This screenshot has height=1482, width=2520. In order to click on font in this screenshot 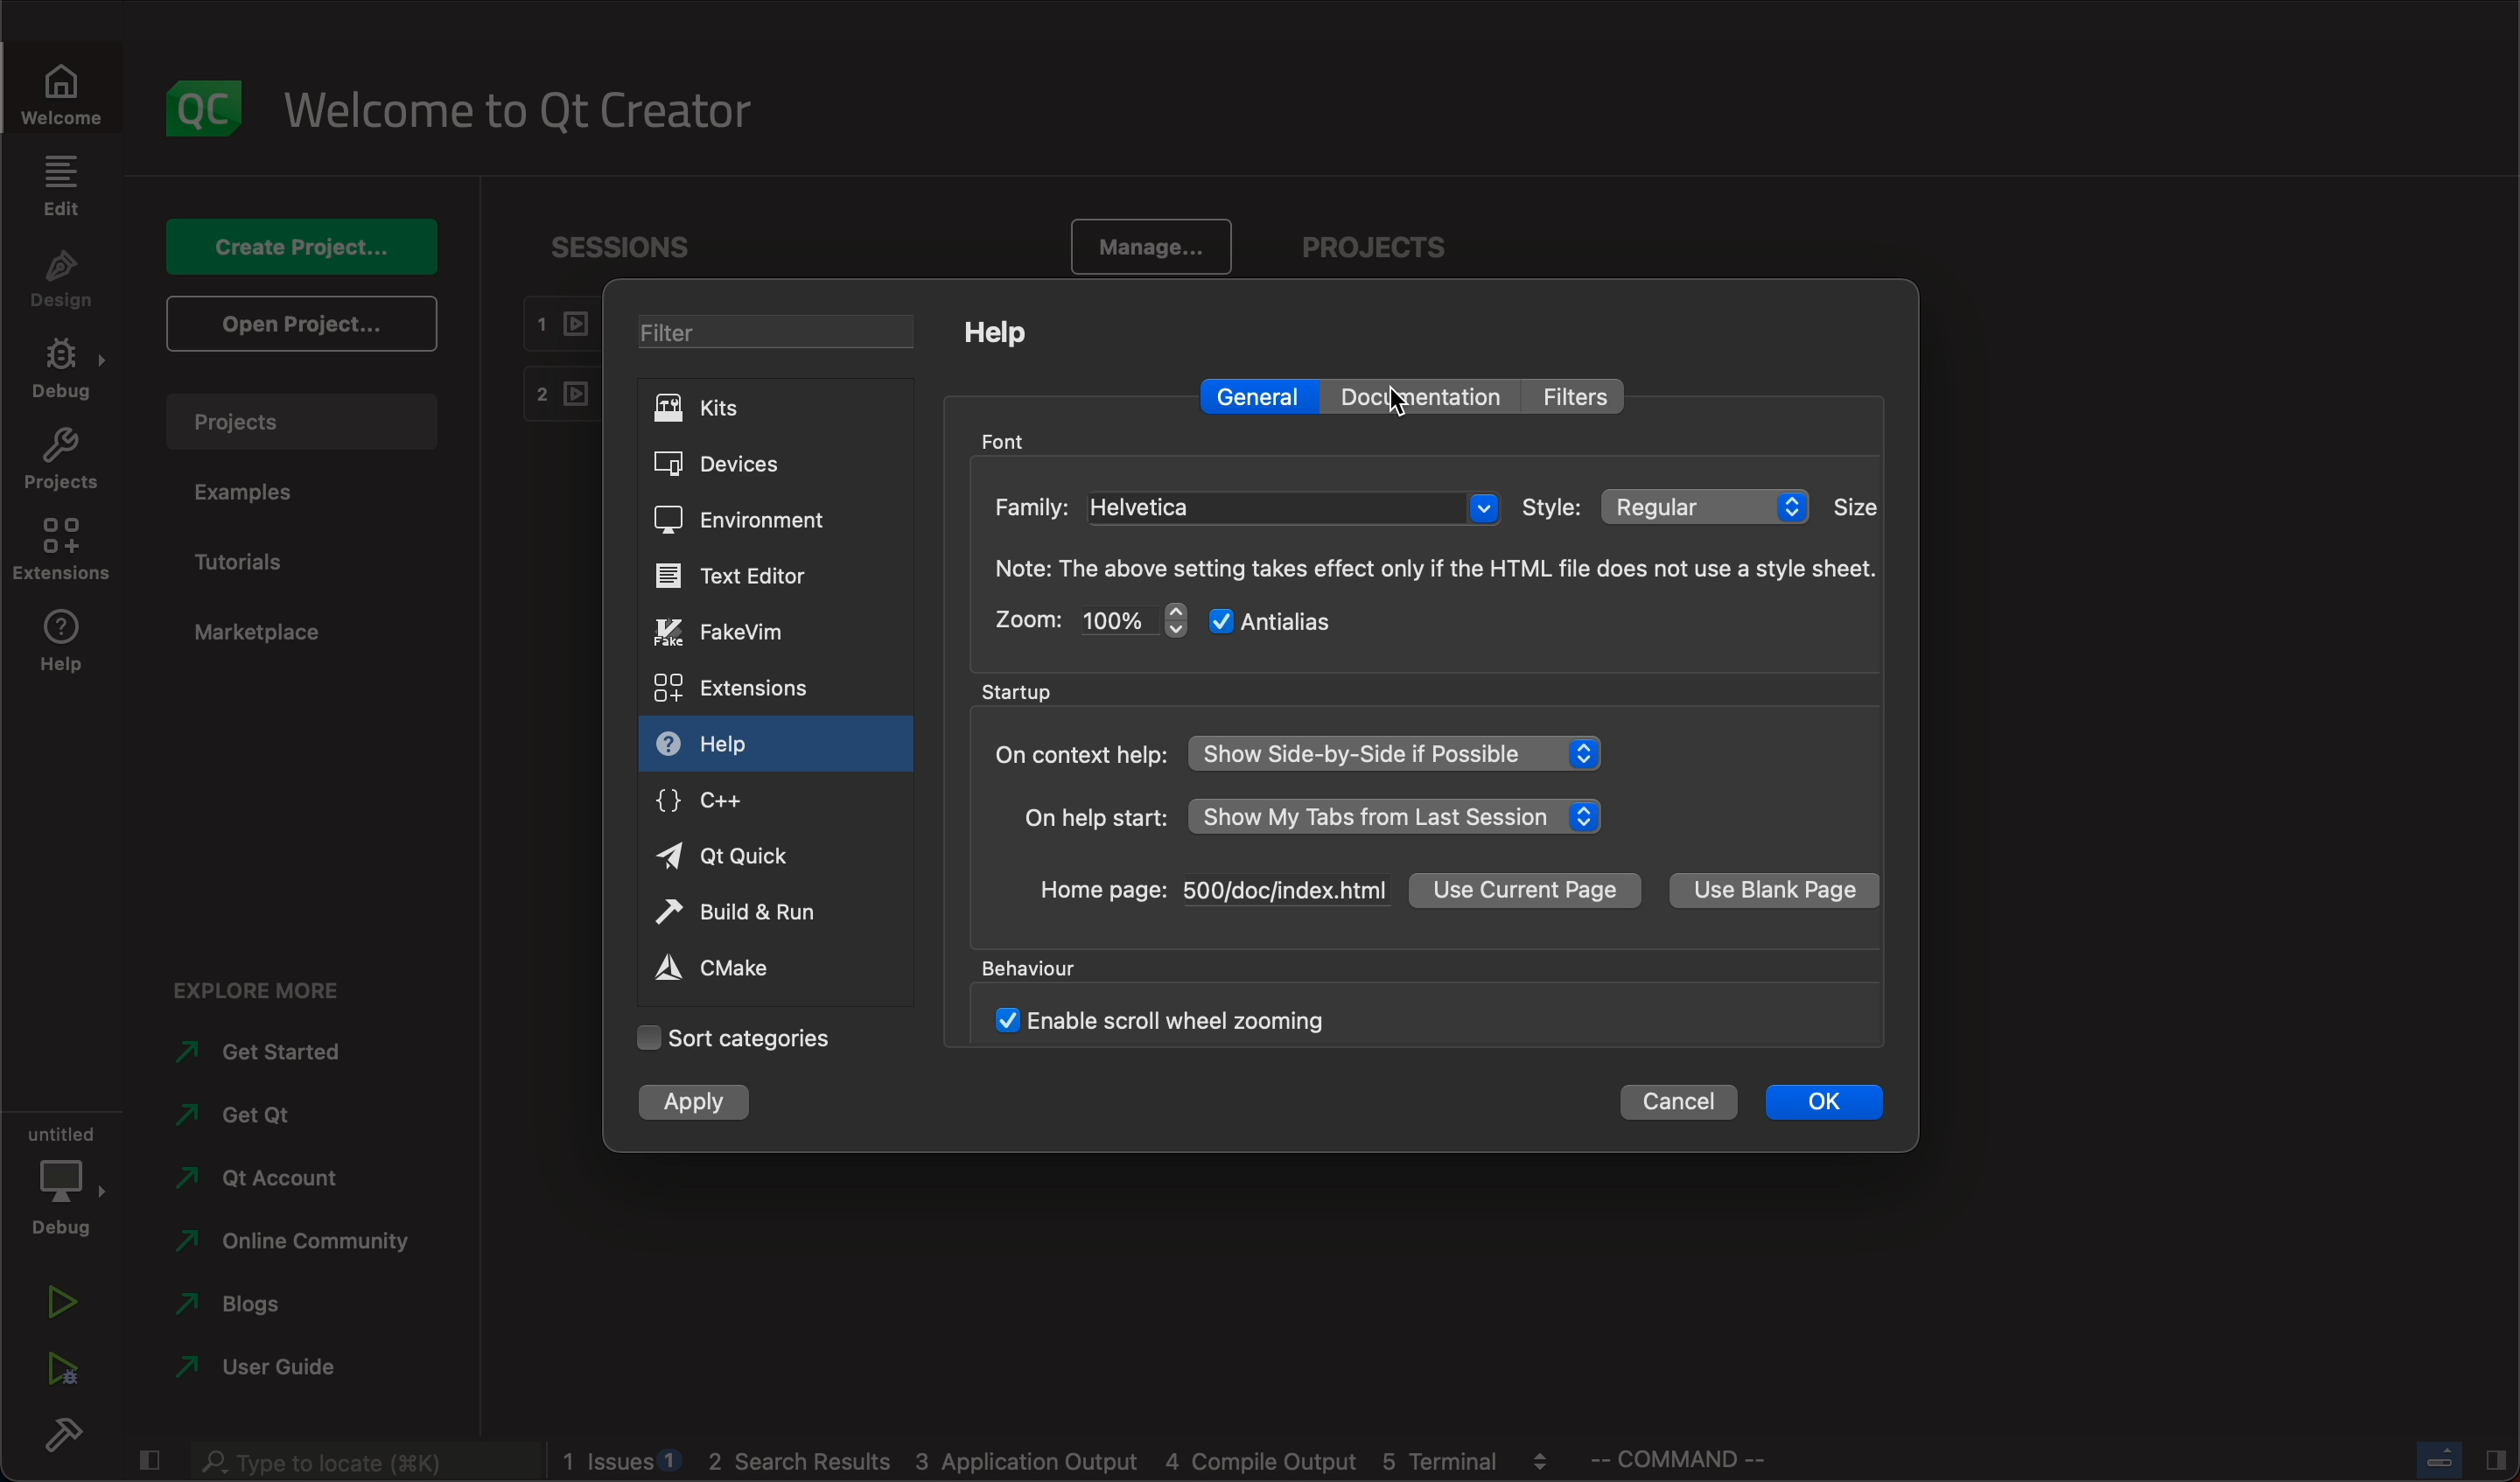, I will do `click(1008, 435)`.